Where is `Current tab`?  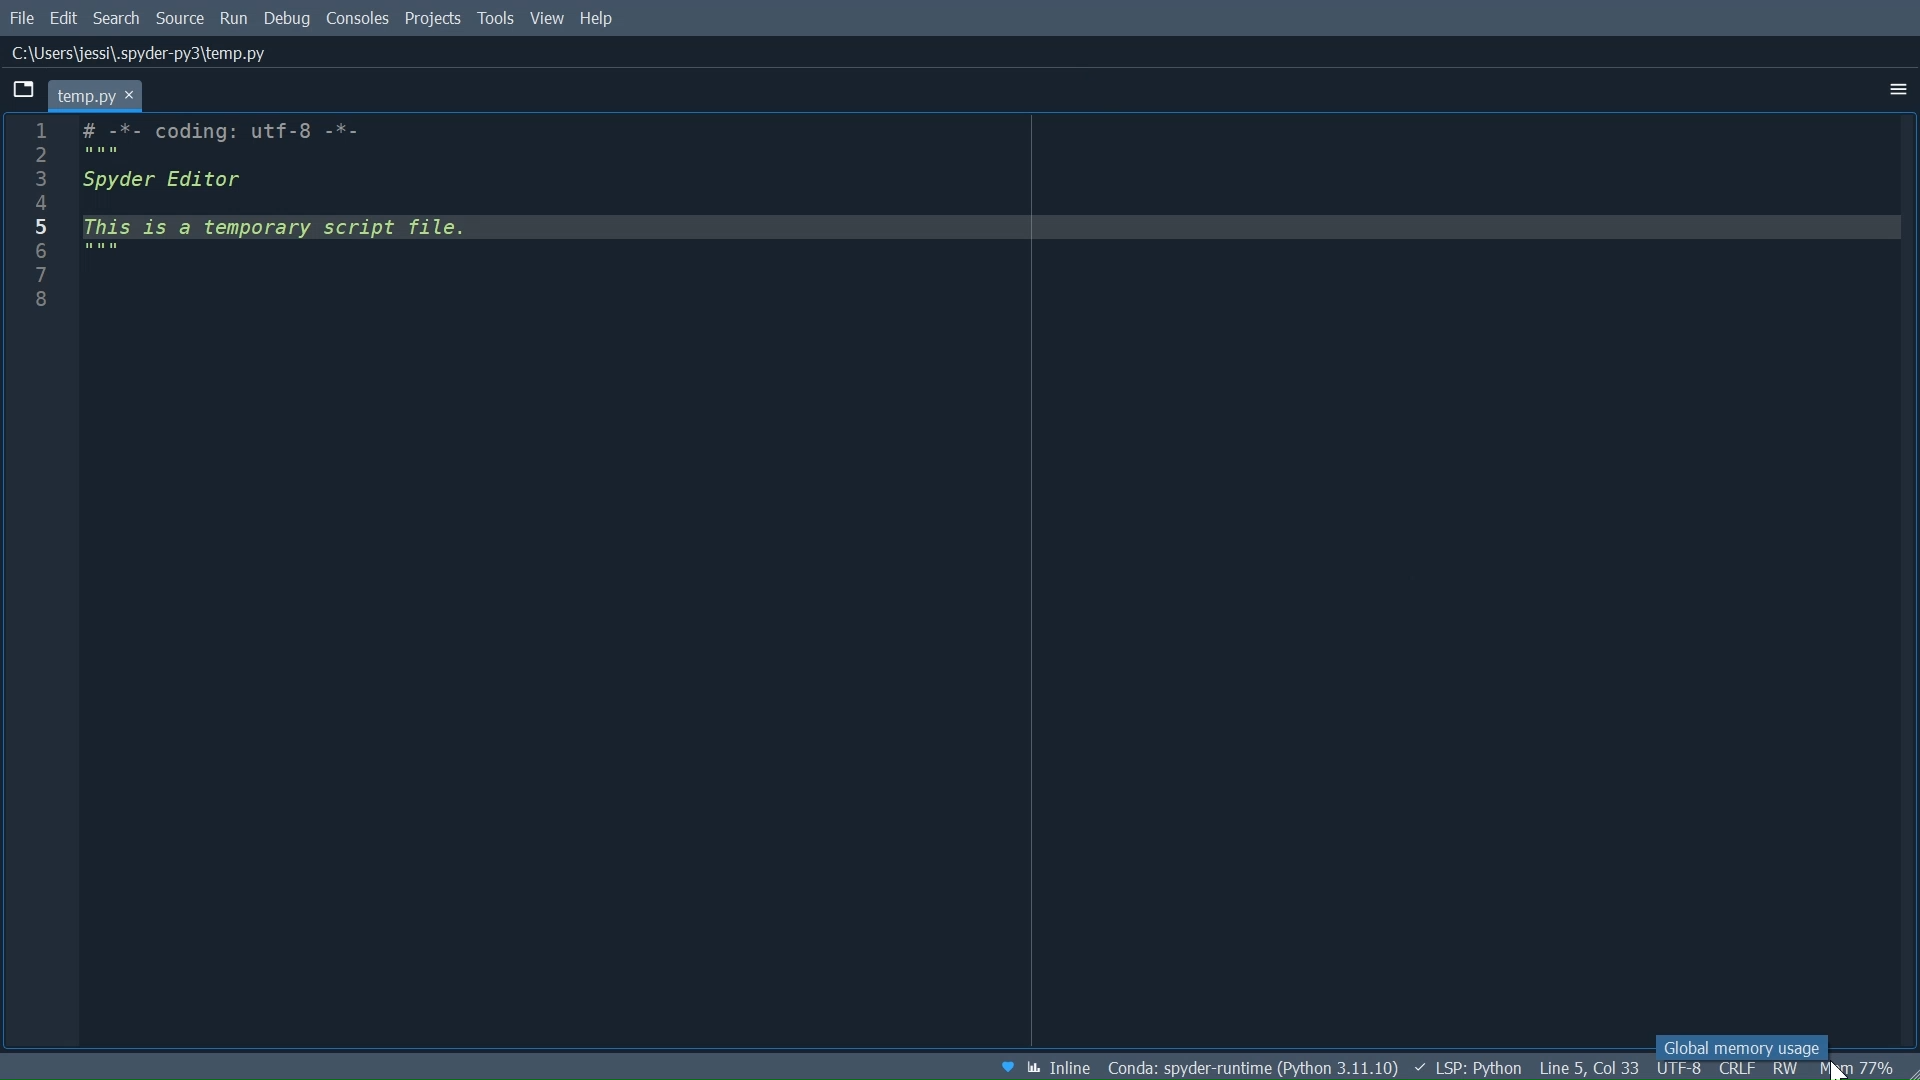
Current tab is located at coordinates (94, 94).